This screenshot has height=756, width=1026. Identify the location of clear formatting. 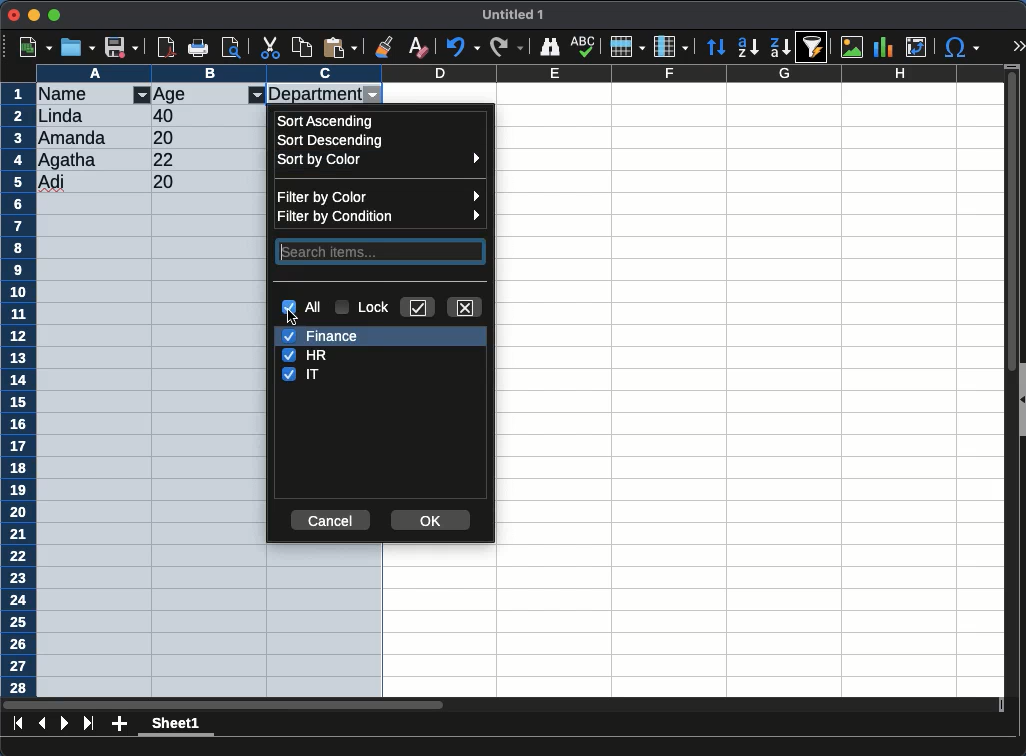
(418, 46).